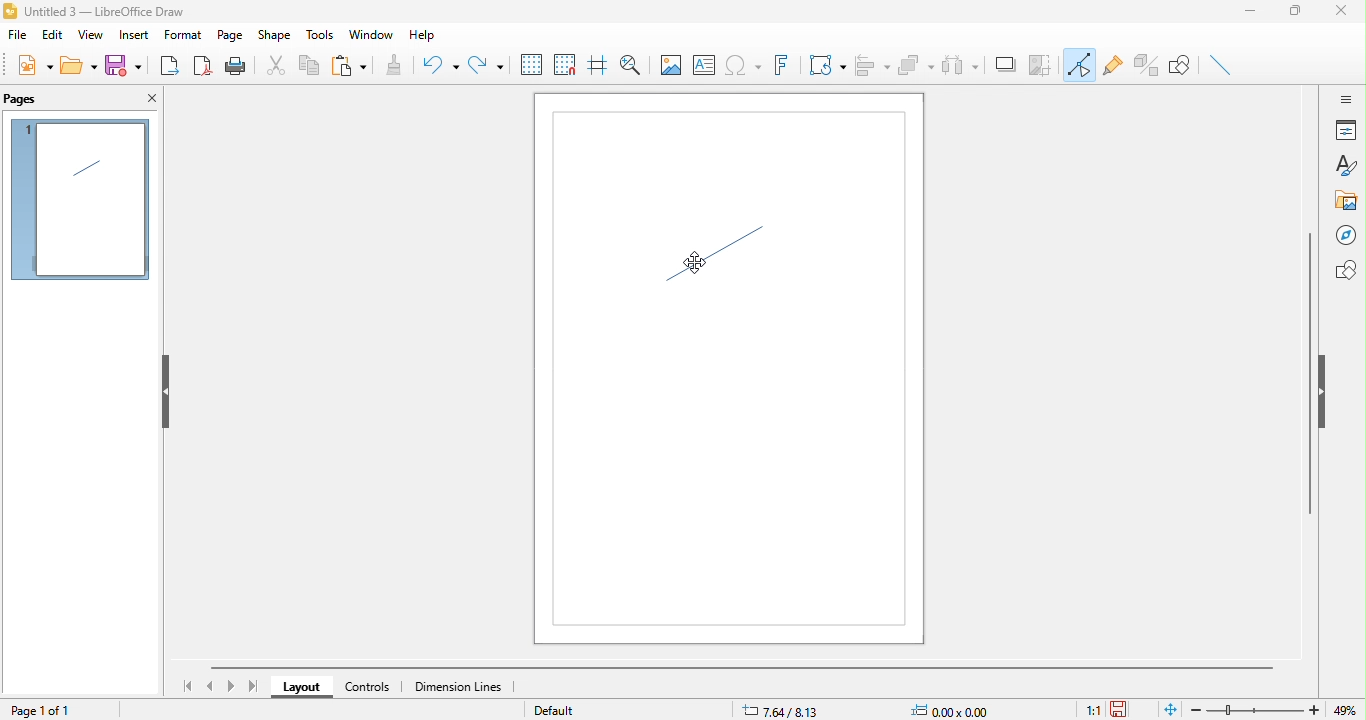 Image resolution: width=1366 pixels, height=720 pixels. What do you see at coordinates (1092, 710) in the screenshot?
I see `1:1` at bounding box center [1092, 710].